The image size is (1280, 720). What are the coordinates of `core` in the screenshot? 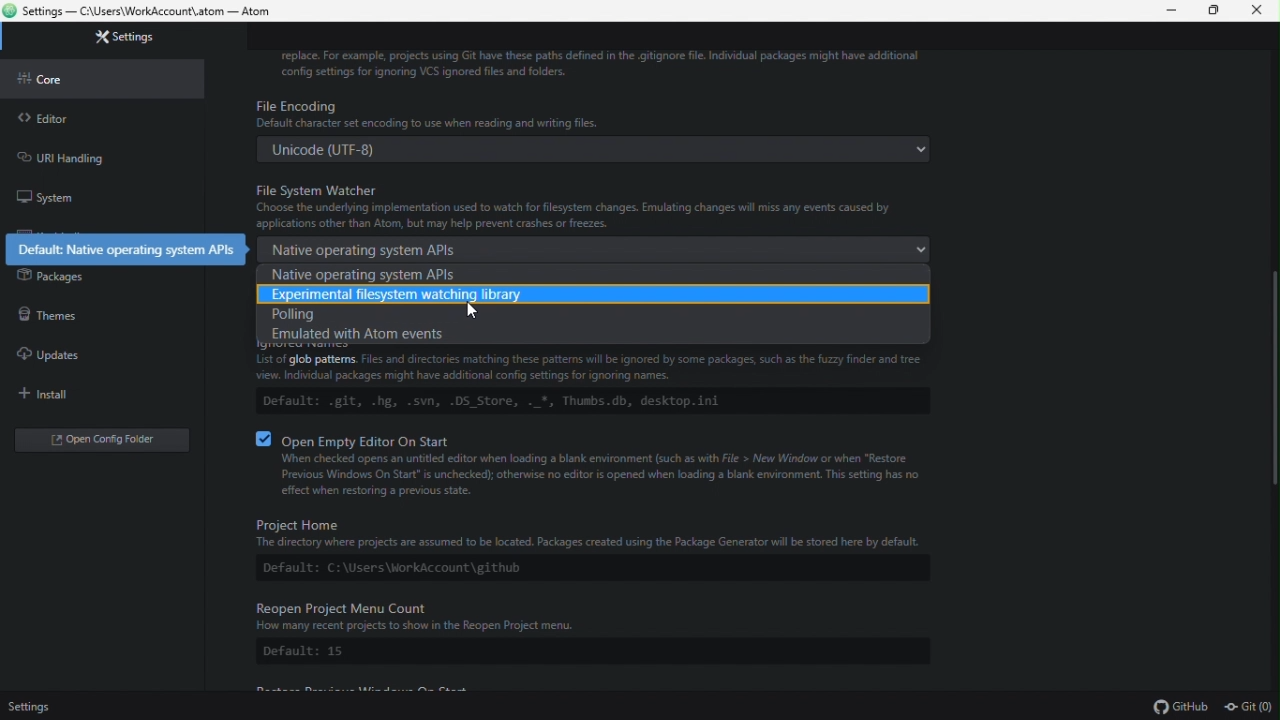 It's located at (43, 80).